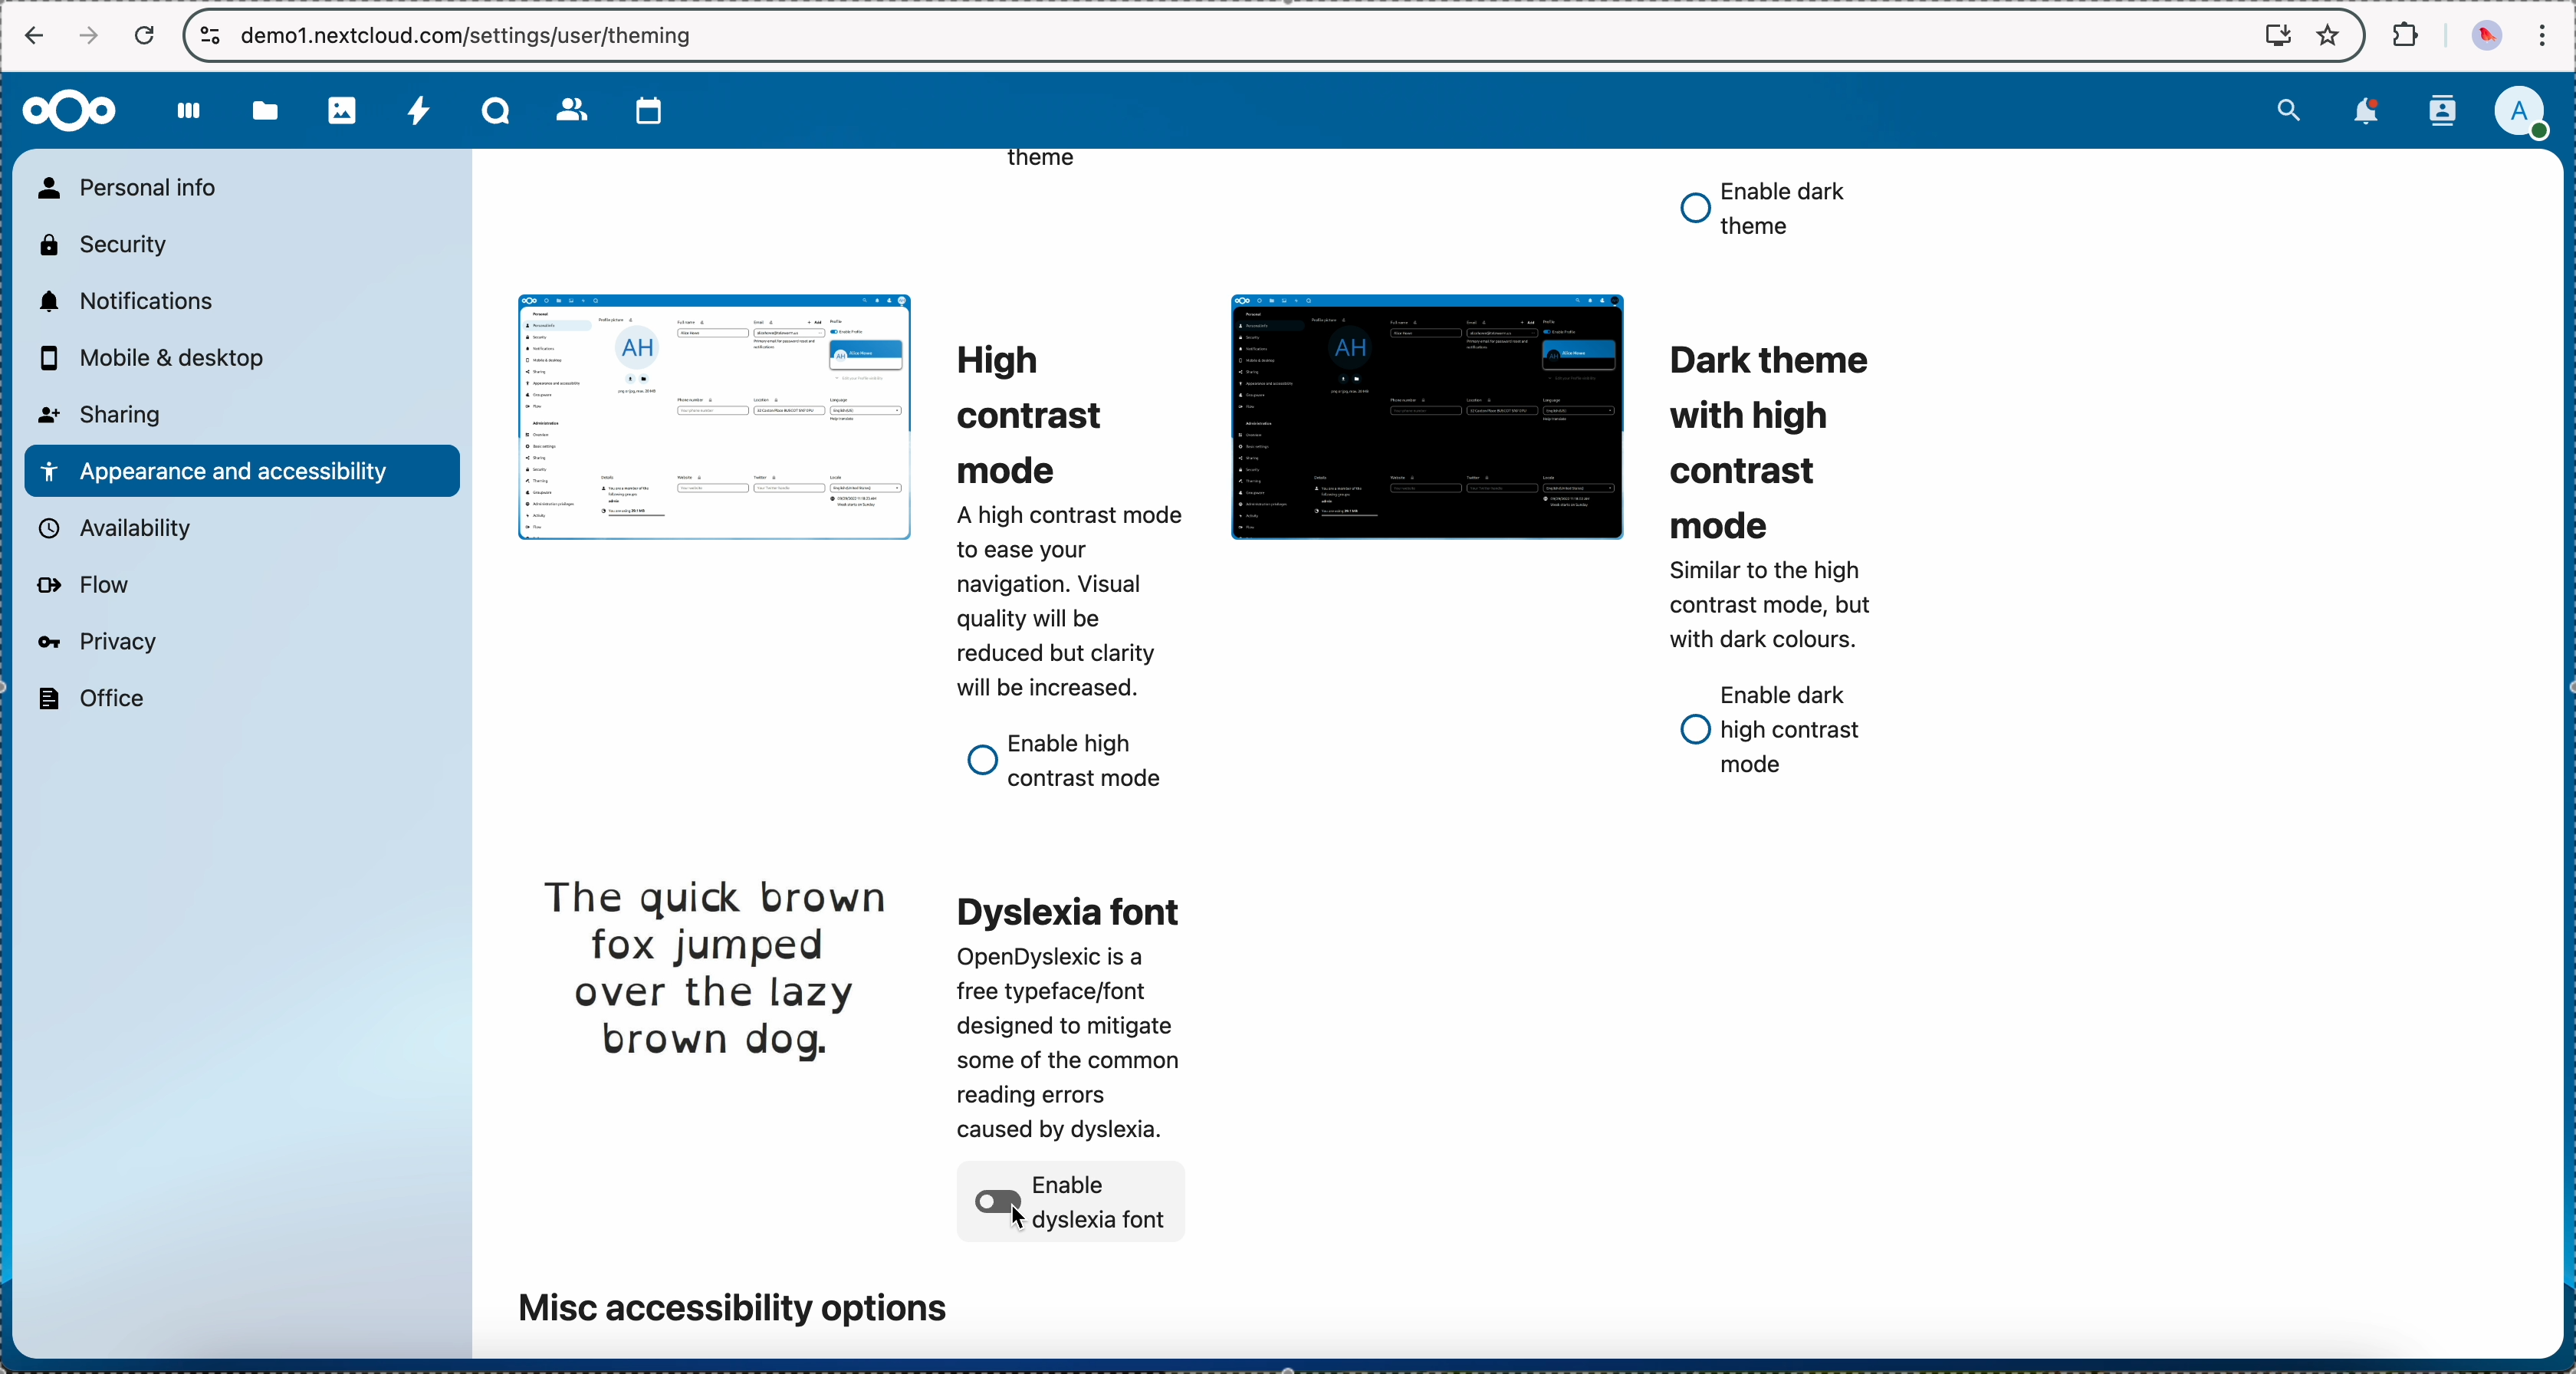 The width and height of the screenshot is (2576, 1374). What do you see at coordinates (85, 588) in the screenshot?
I see `flow` at bounding box center [85, 588].